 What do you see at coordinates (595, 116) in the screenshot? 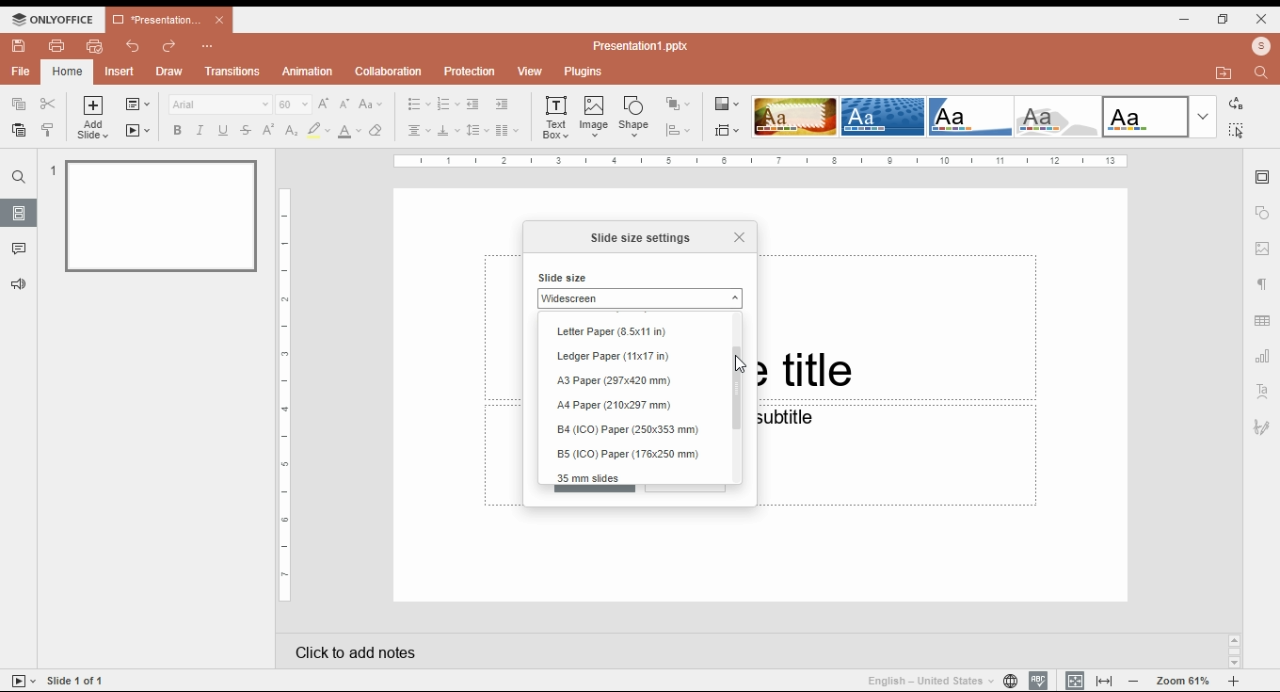
I see `insert image` at bounding box center [595, 116].